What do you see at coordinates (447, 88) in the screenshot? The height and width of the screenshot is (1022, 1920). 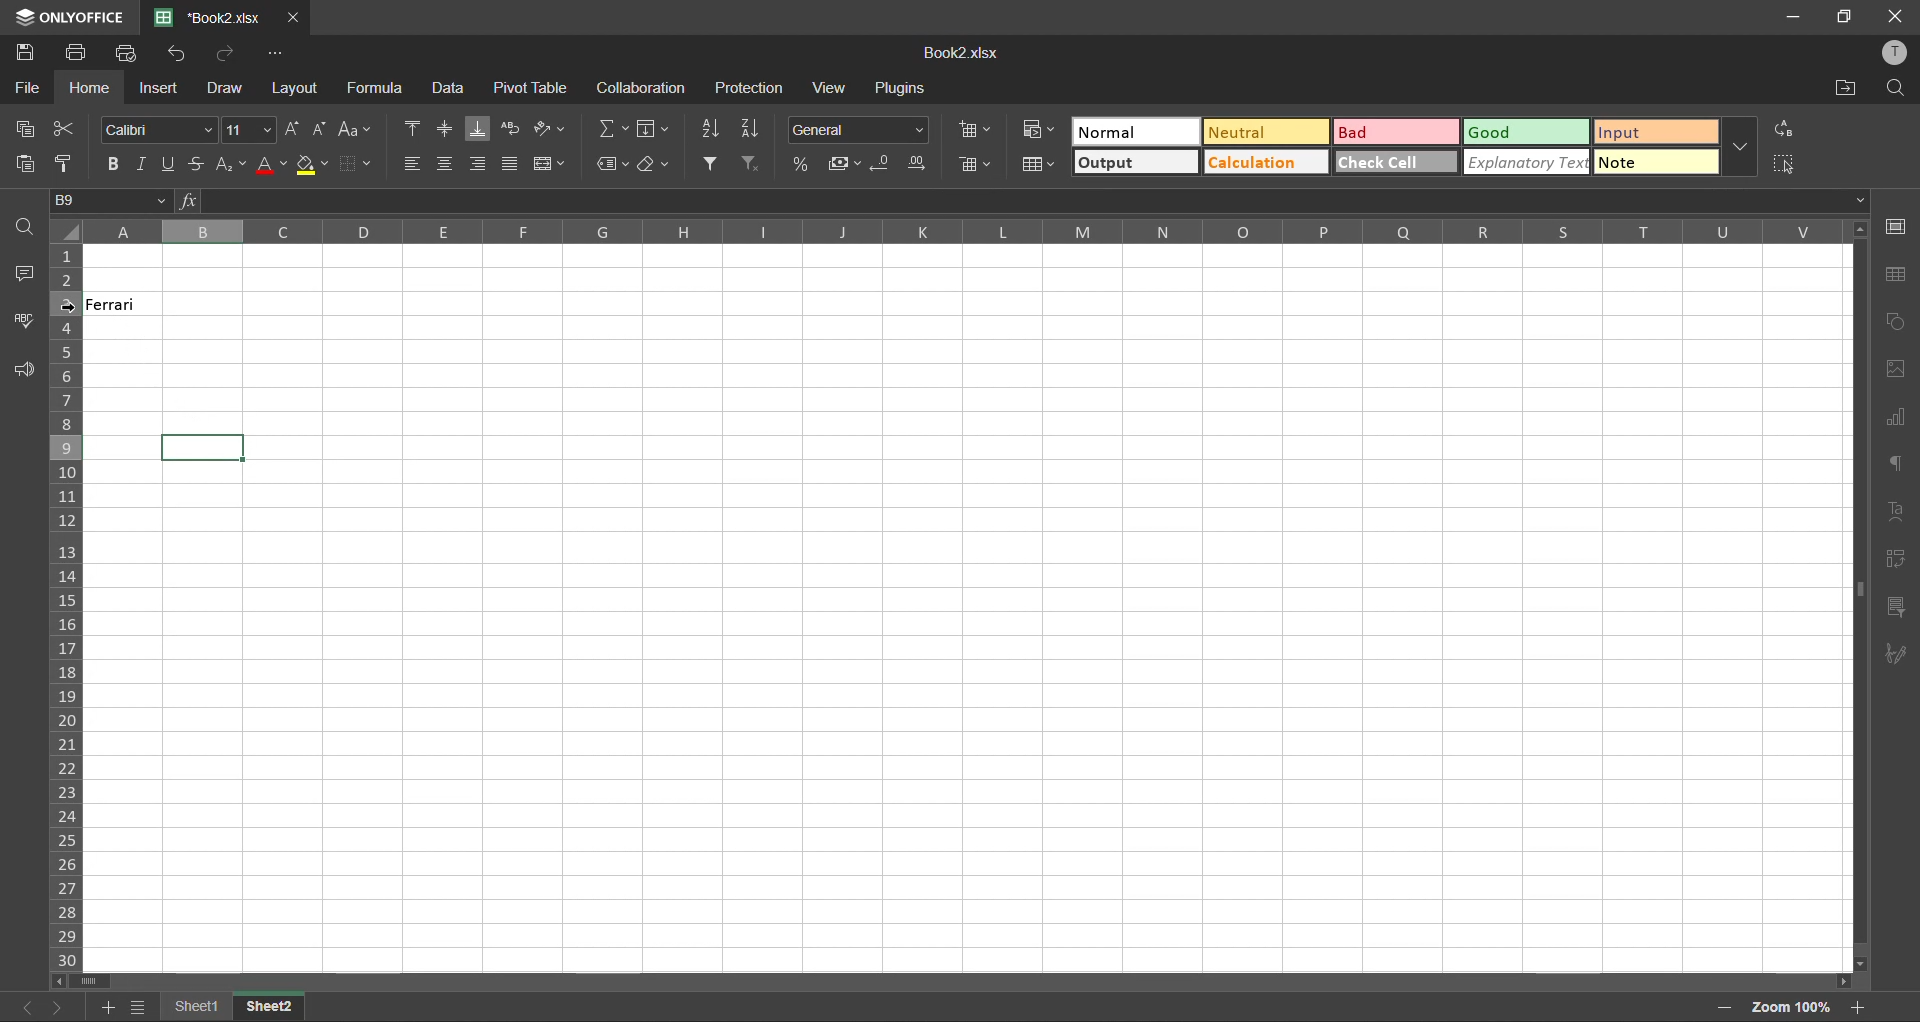 I see `data` at bounding box center [447, 88].